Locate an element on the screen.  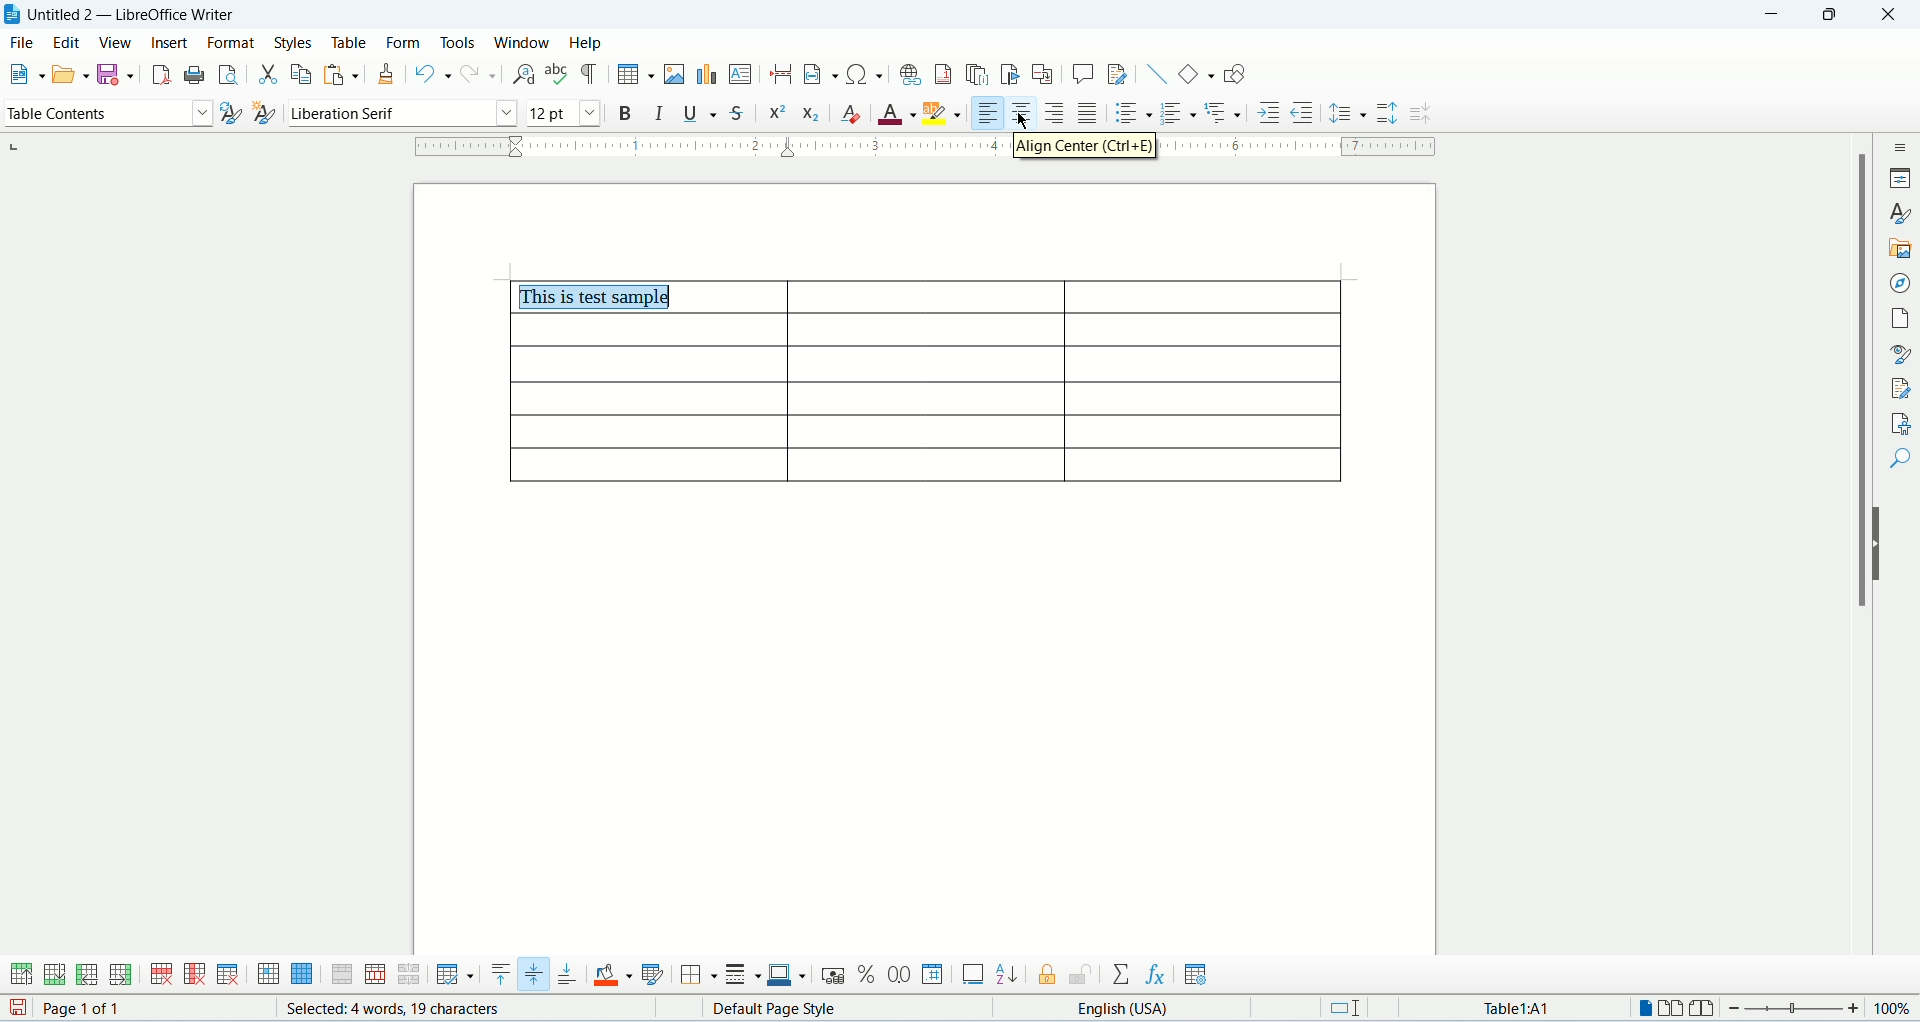
find is located at coordinates (1901, 459).